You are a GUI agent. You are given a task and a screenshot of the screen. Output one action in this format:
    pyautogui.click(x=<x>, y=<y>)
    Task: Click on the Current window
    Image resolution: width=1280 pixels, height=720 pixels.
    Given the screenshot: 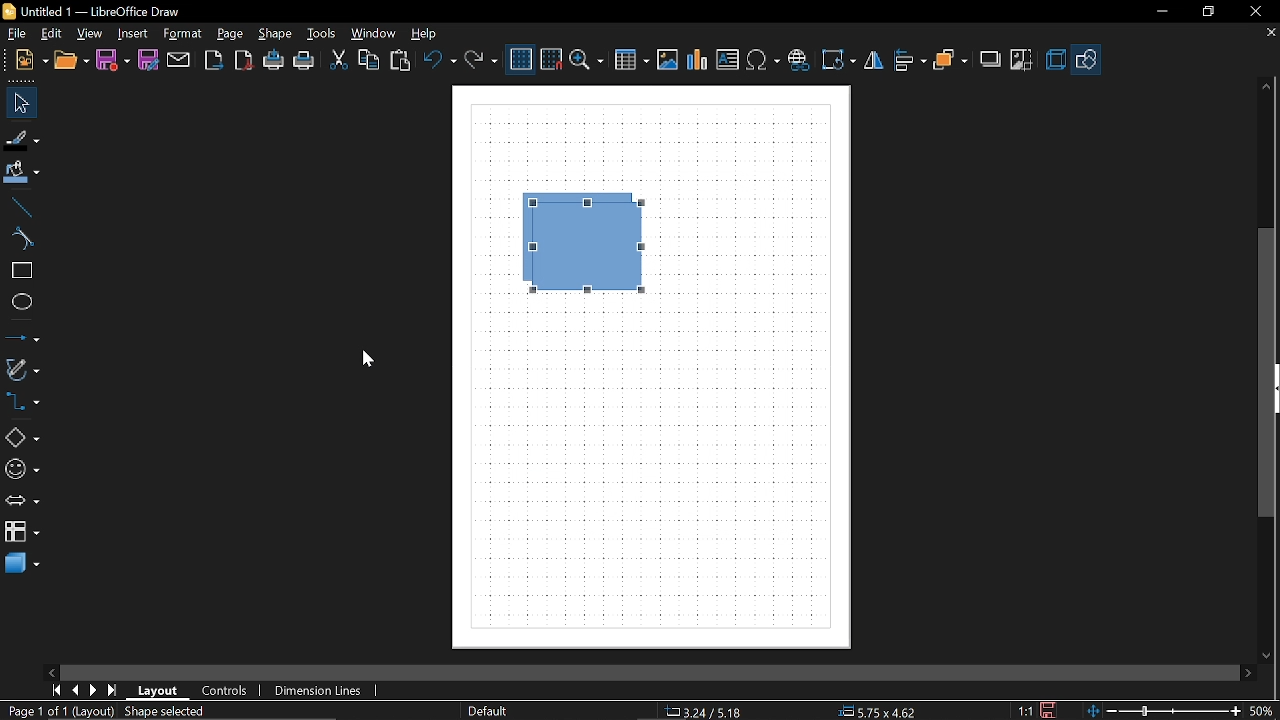 What is the action you would take?
    pyautogui.click(x=92, y=10)
    